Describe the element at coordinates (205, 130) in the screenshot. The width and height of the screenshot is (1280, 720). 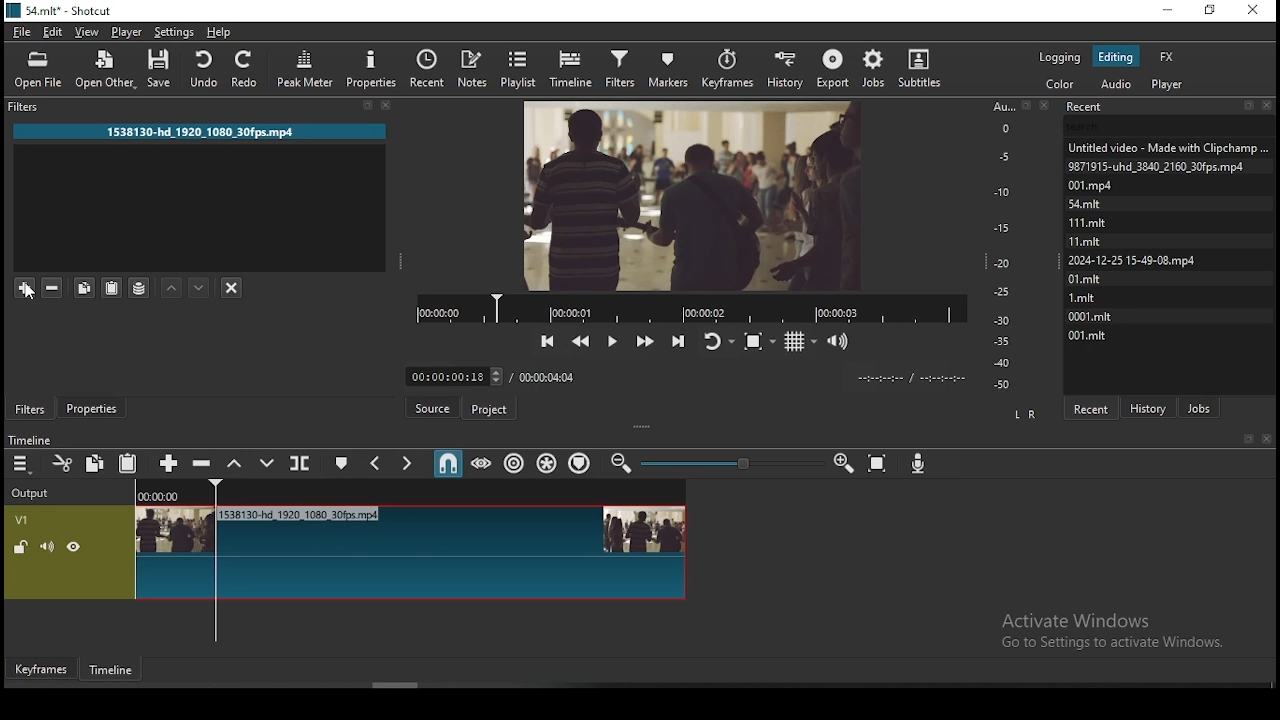
I see `1538130-hd_1920_1080_30fps.mp4` at that location.